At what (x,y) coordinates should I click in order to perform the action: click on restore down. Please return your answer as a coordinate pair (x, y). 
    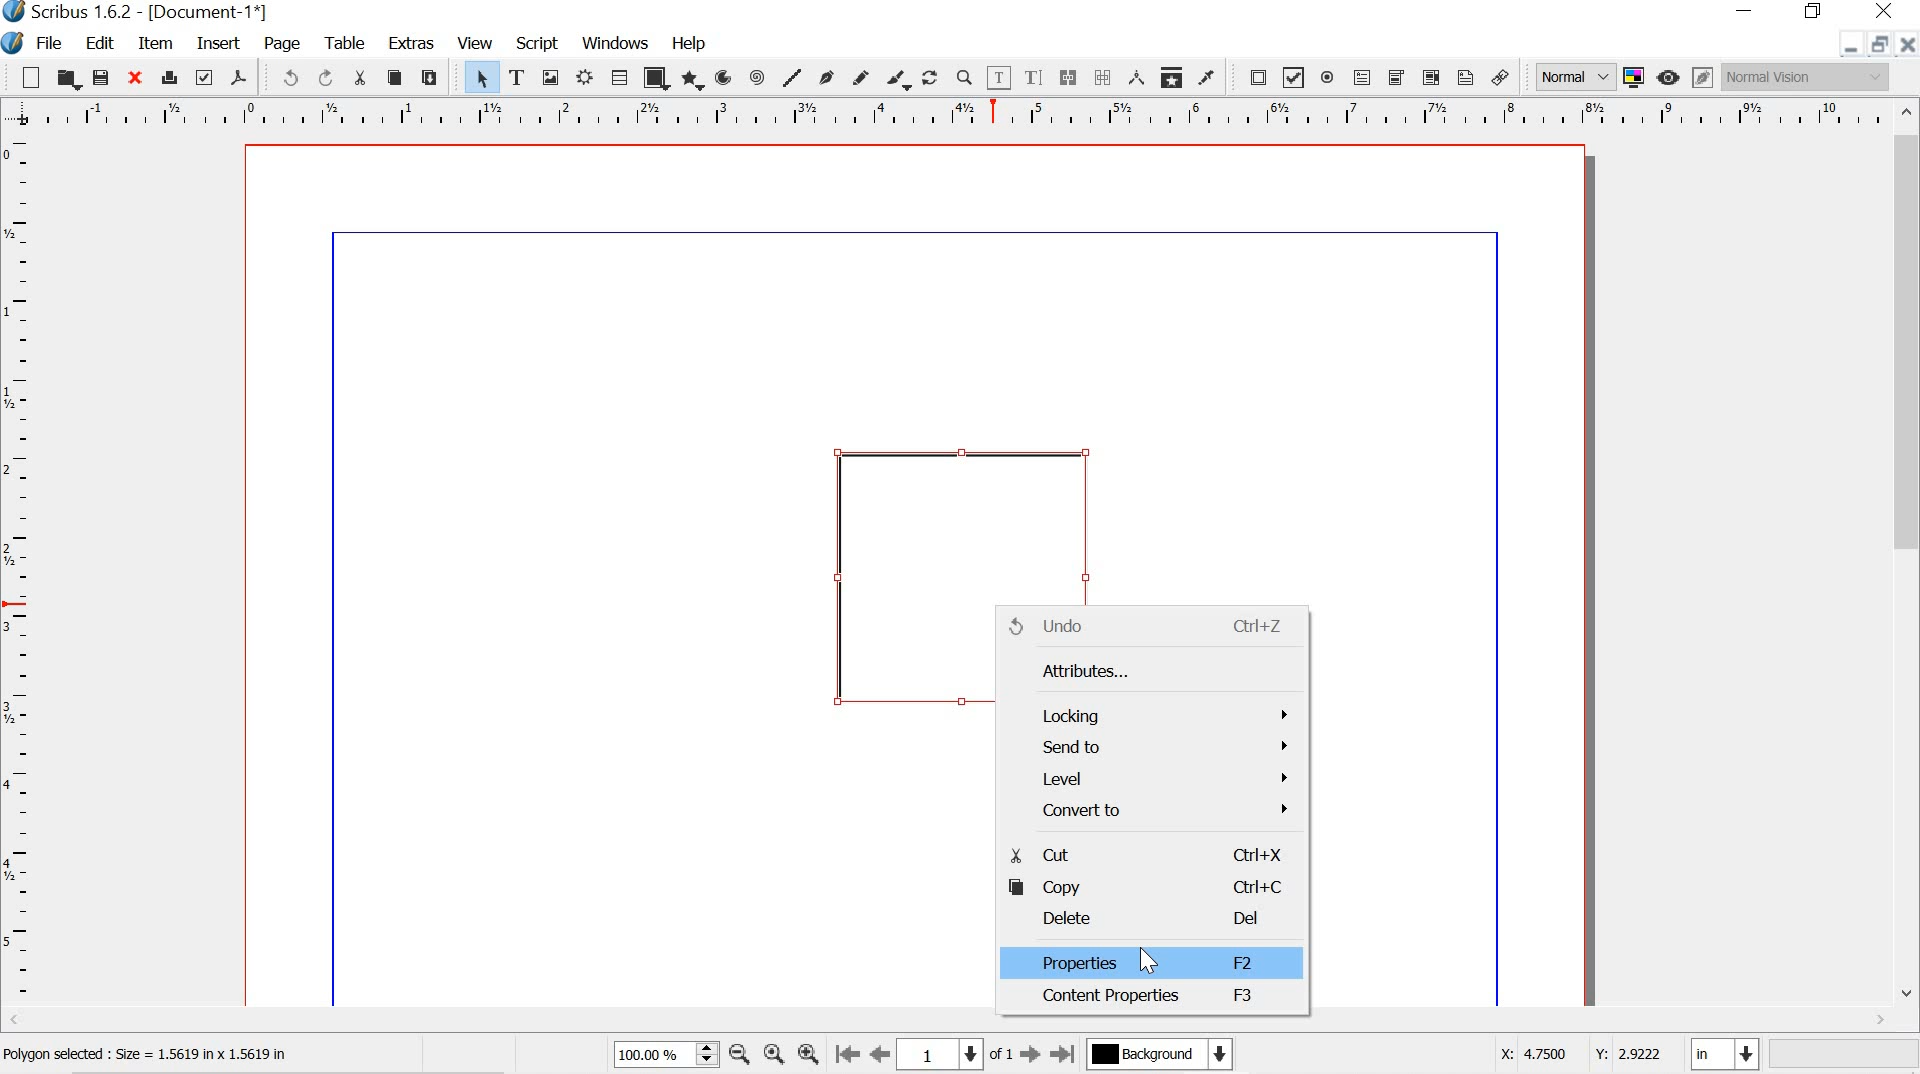
    Looking at the image, I should click on (1814, 12).